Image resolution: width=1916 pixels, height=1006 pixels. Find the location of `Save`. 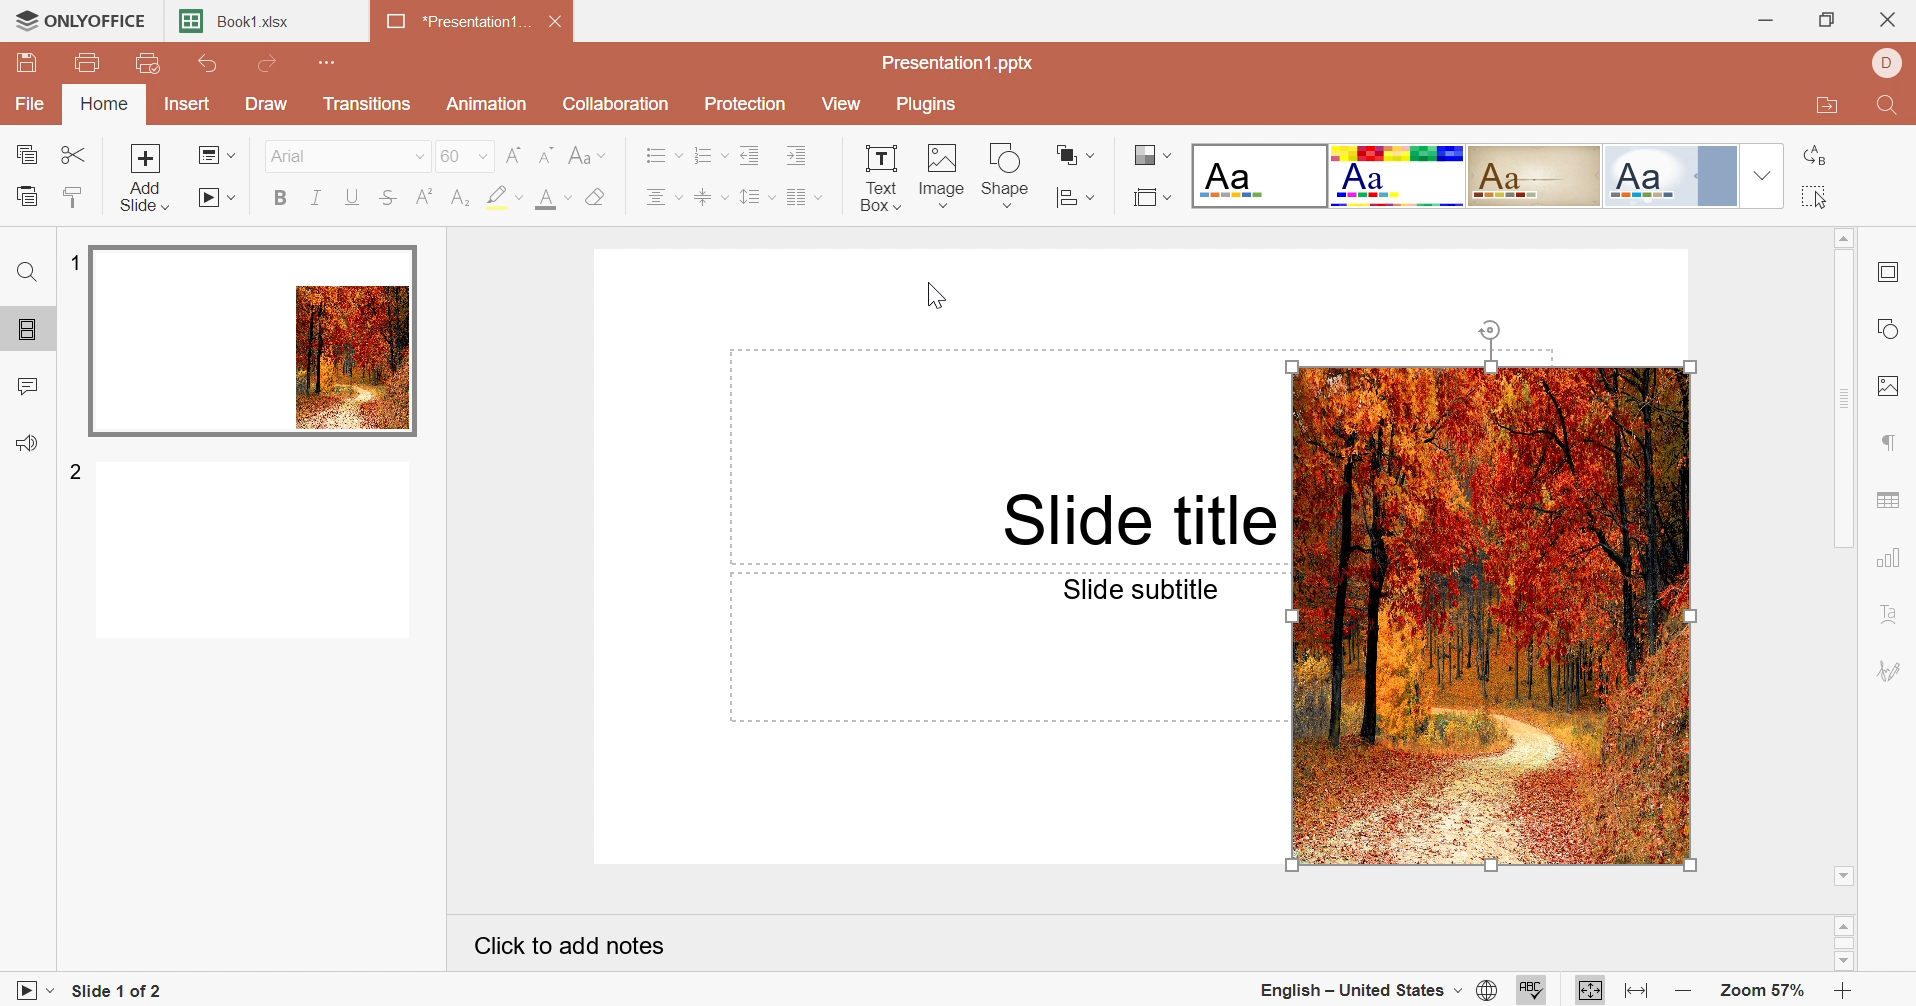

Save is located at coordinates (23, 59).